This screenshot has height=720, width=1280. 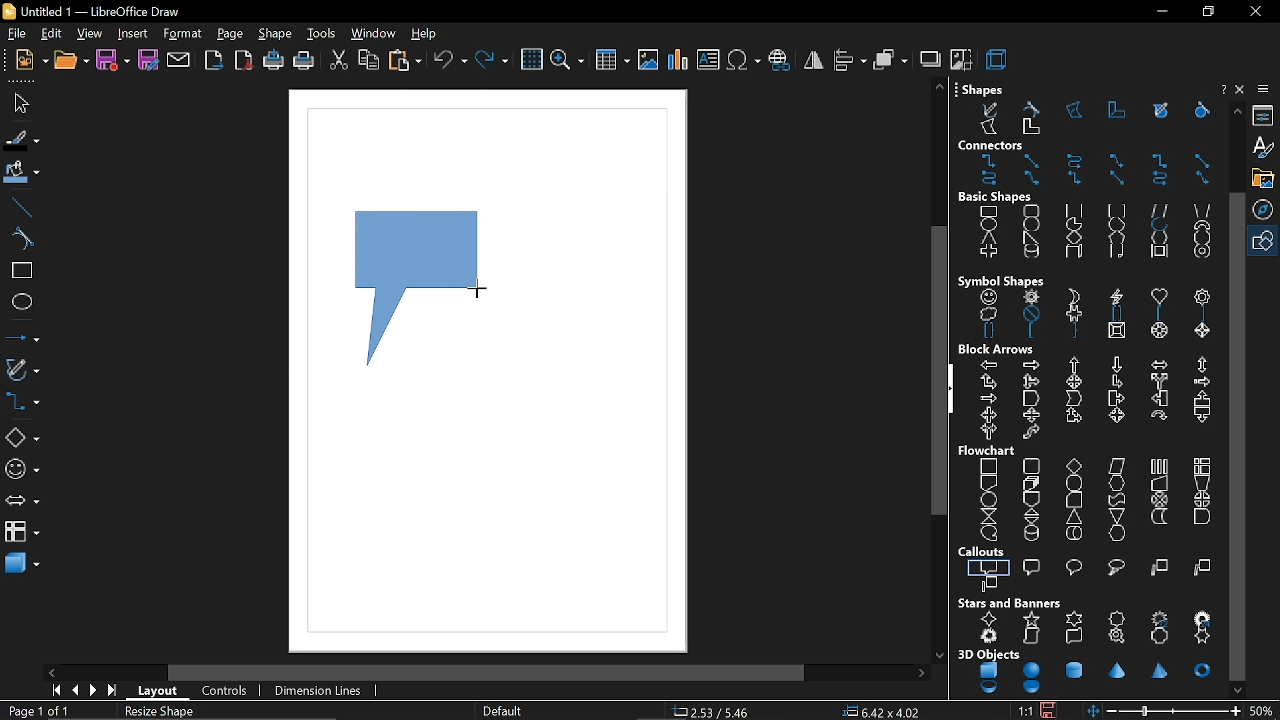 I want to click on line 2, so click(x=1203, y=569).